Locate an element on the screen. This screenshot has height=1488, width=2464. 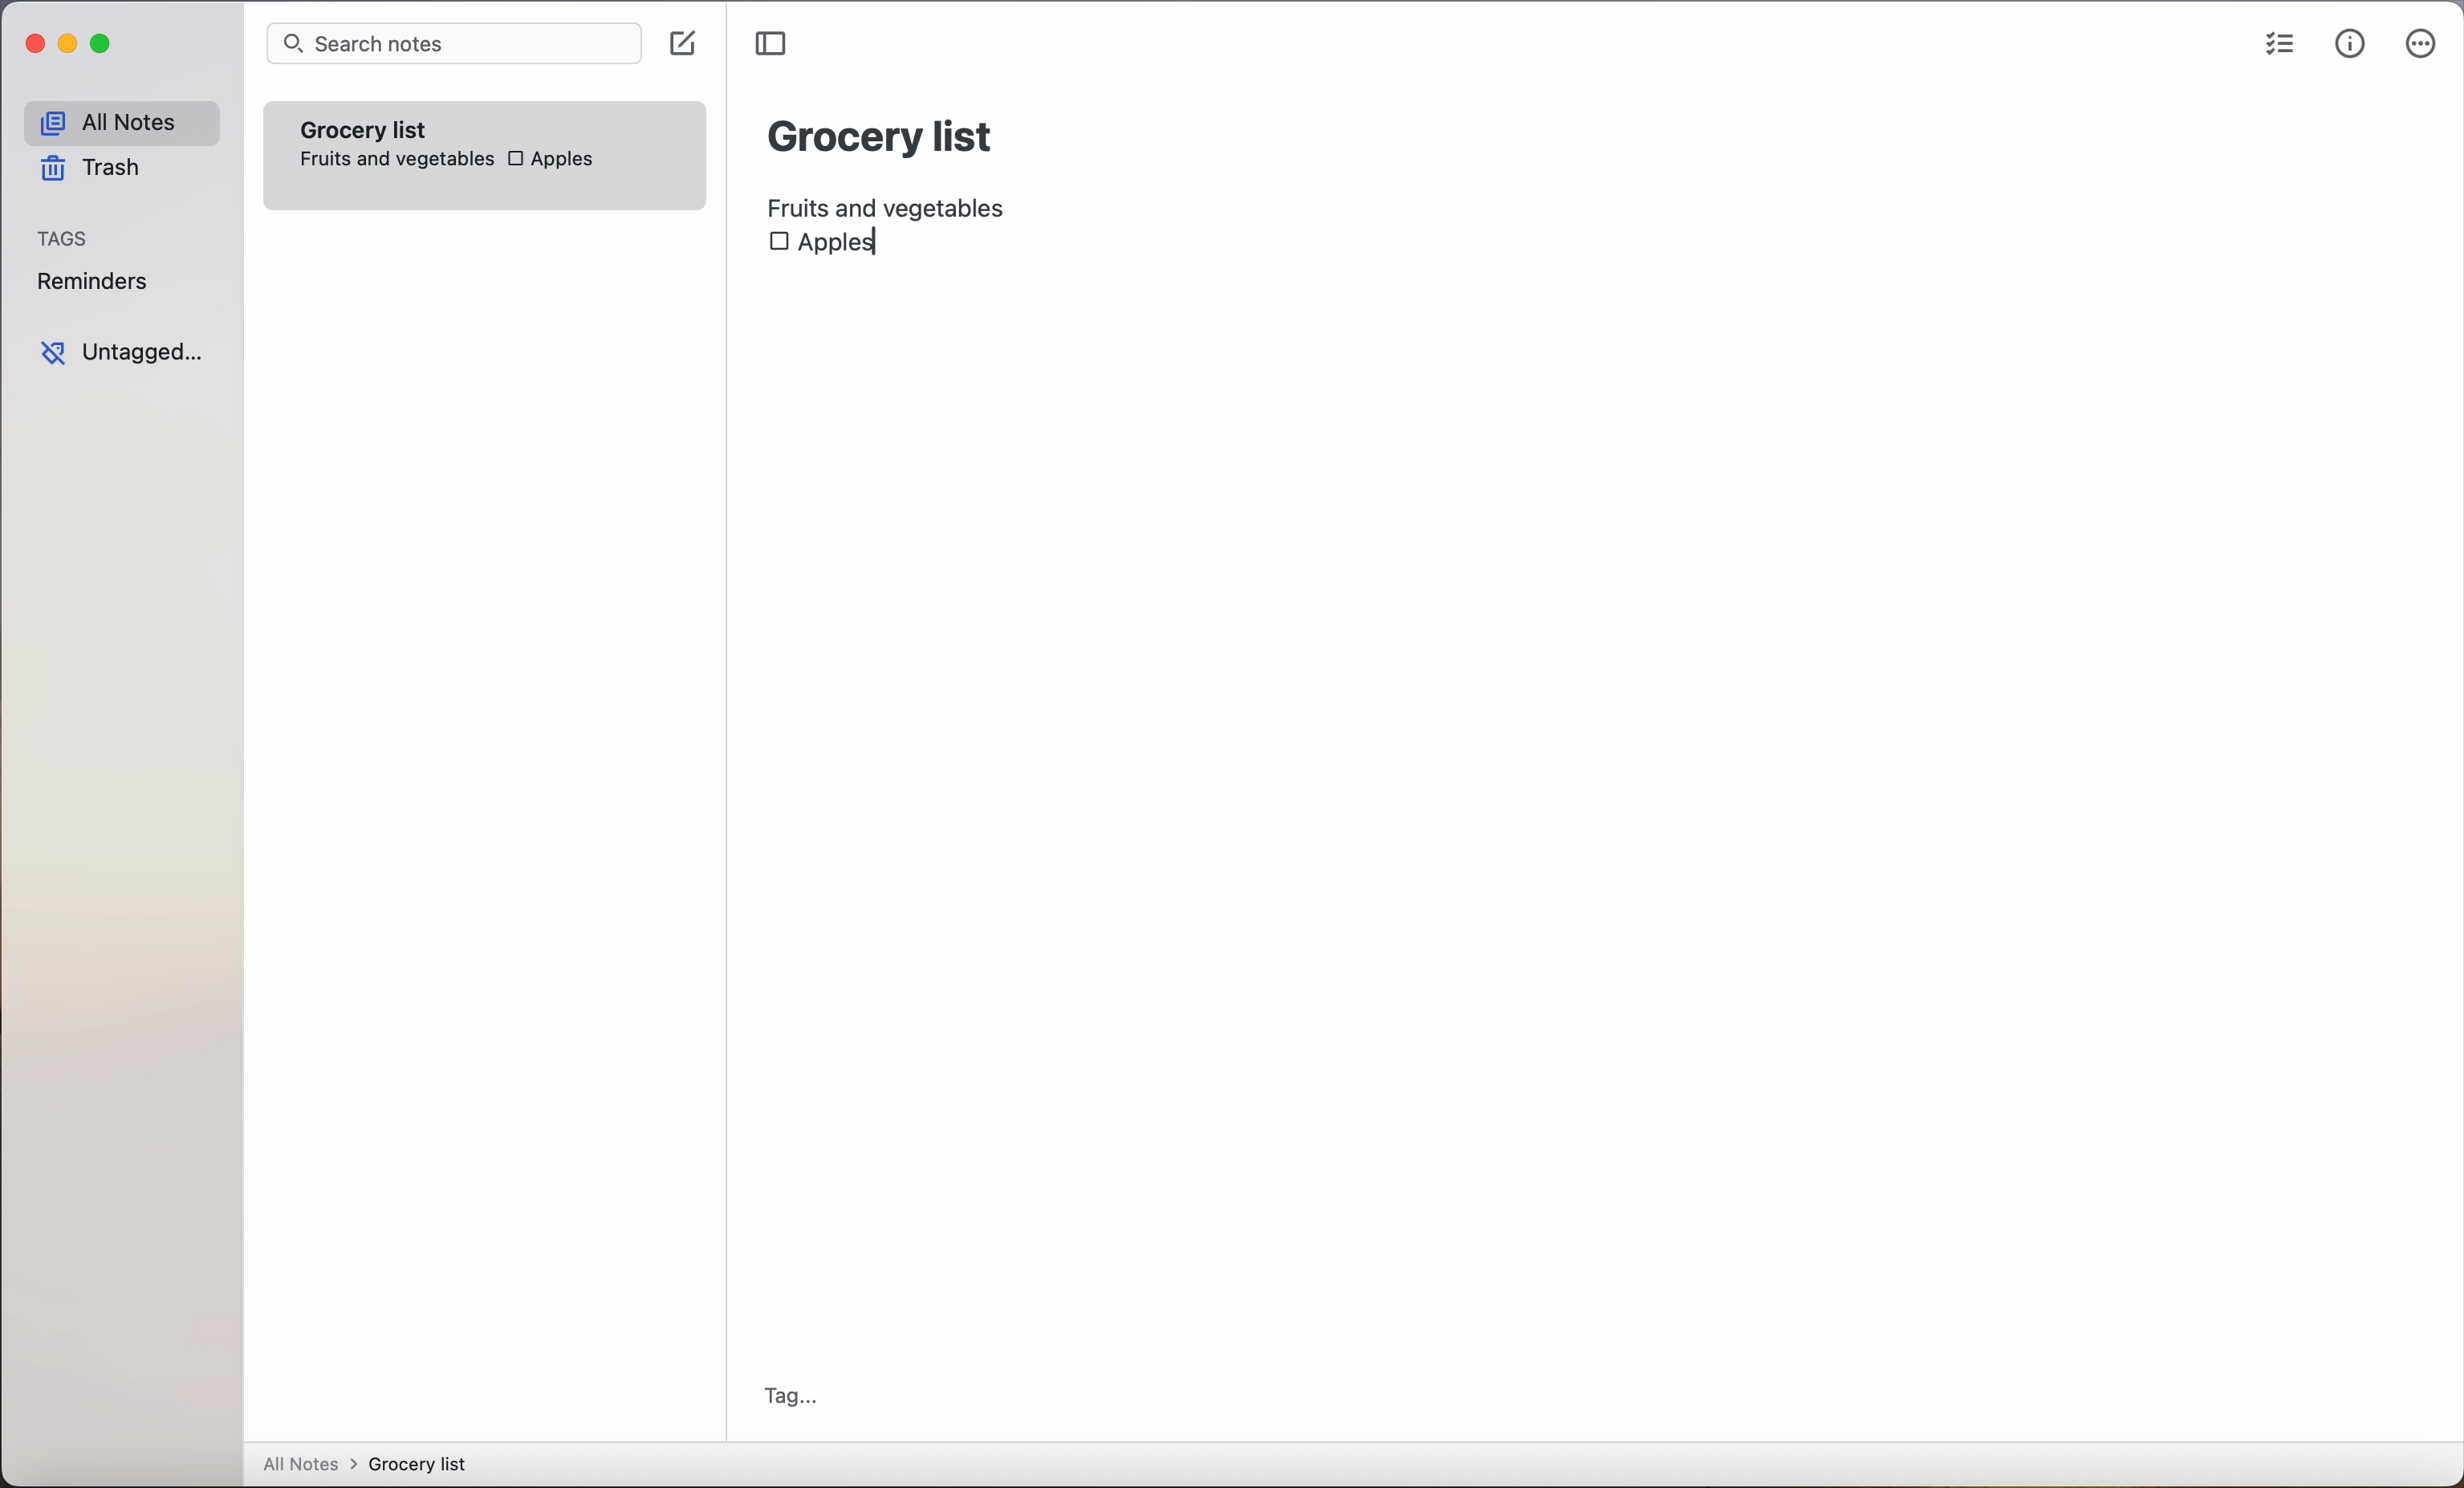
maximize Simplenote is located at coordinates (106, 46).